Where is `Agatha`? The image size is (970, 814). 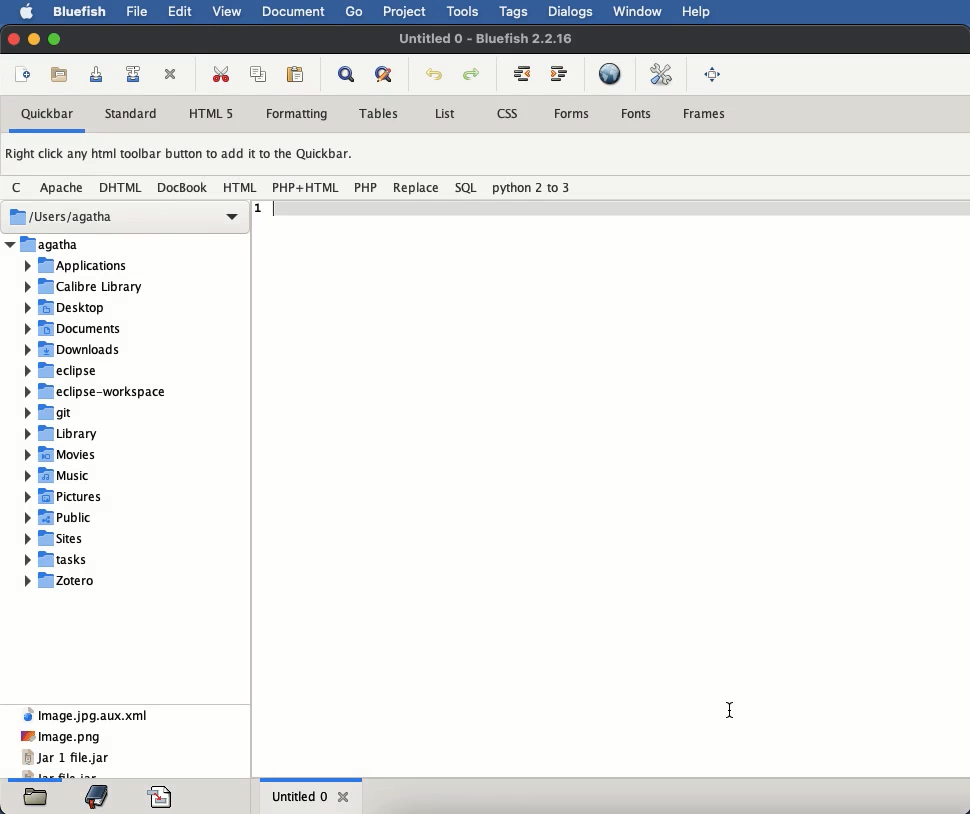 Agatha is located at coordinates (127, 244).